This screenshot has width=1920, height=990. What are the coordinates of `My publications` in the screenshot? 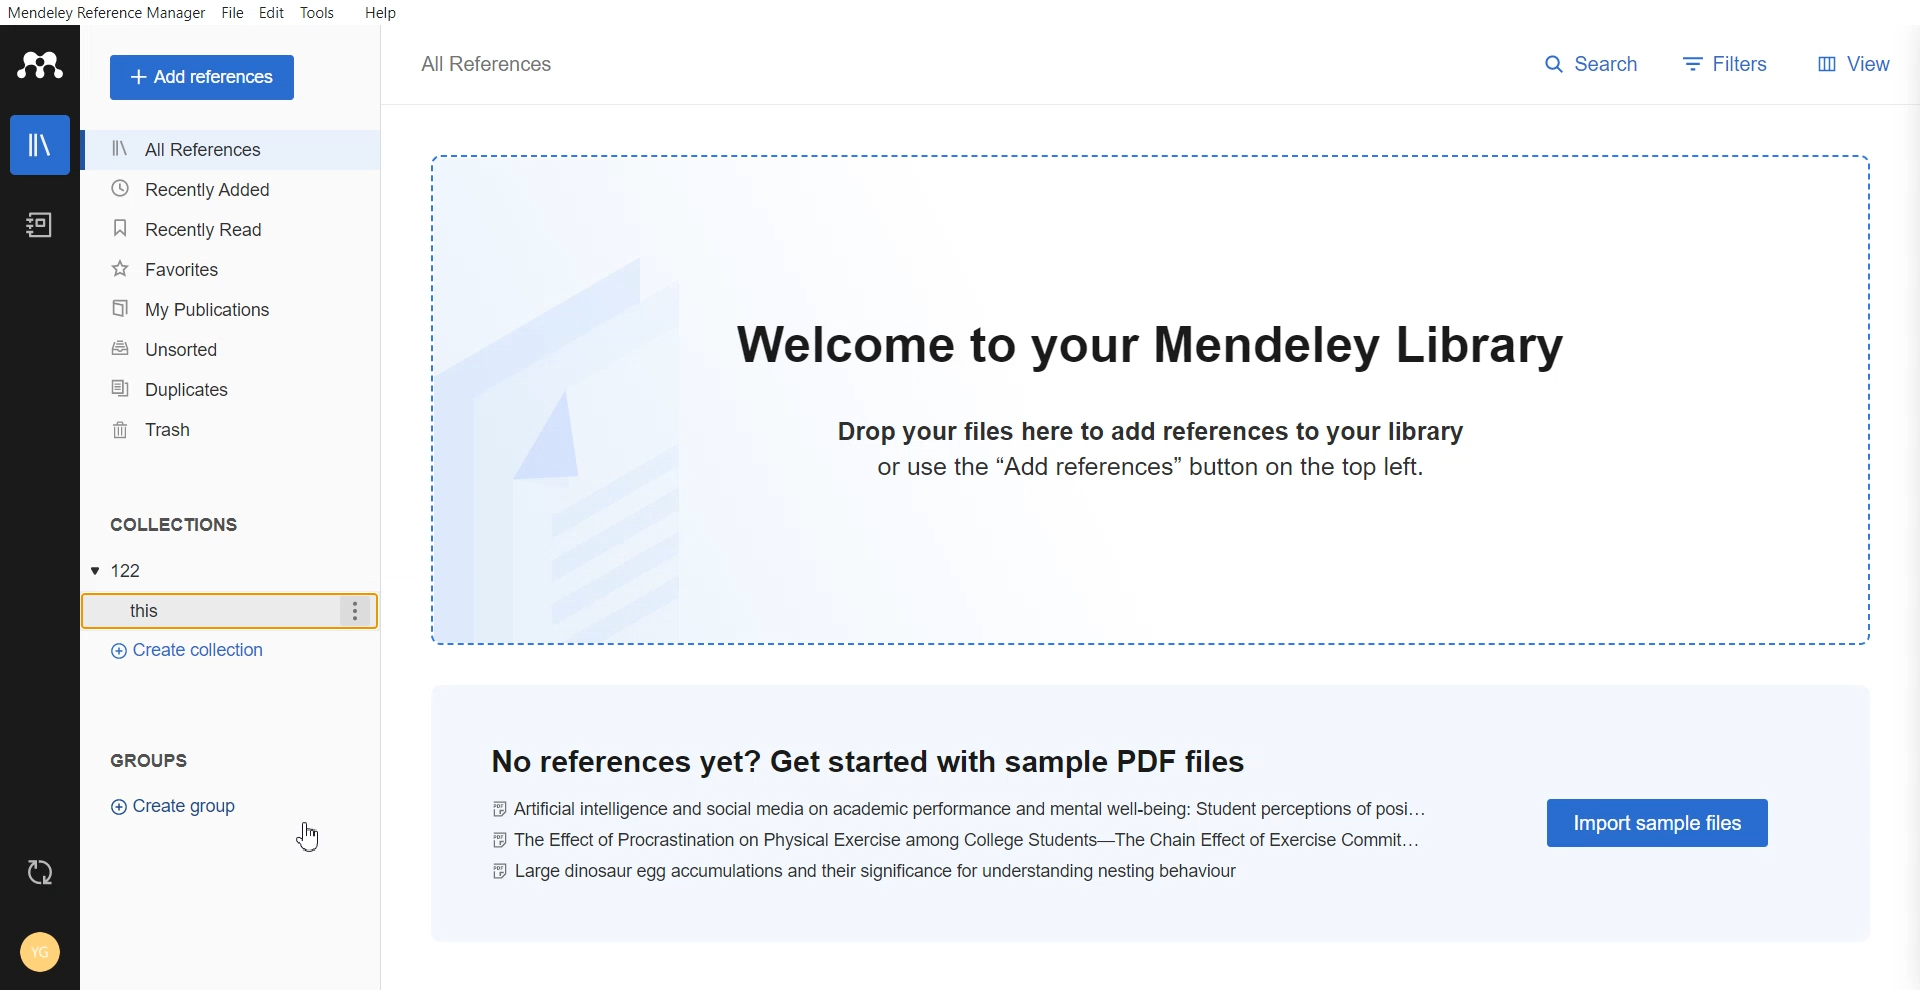 It's located at (230, 308).